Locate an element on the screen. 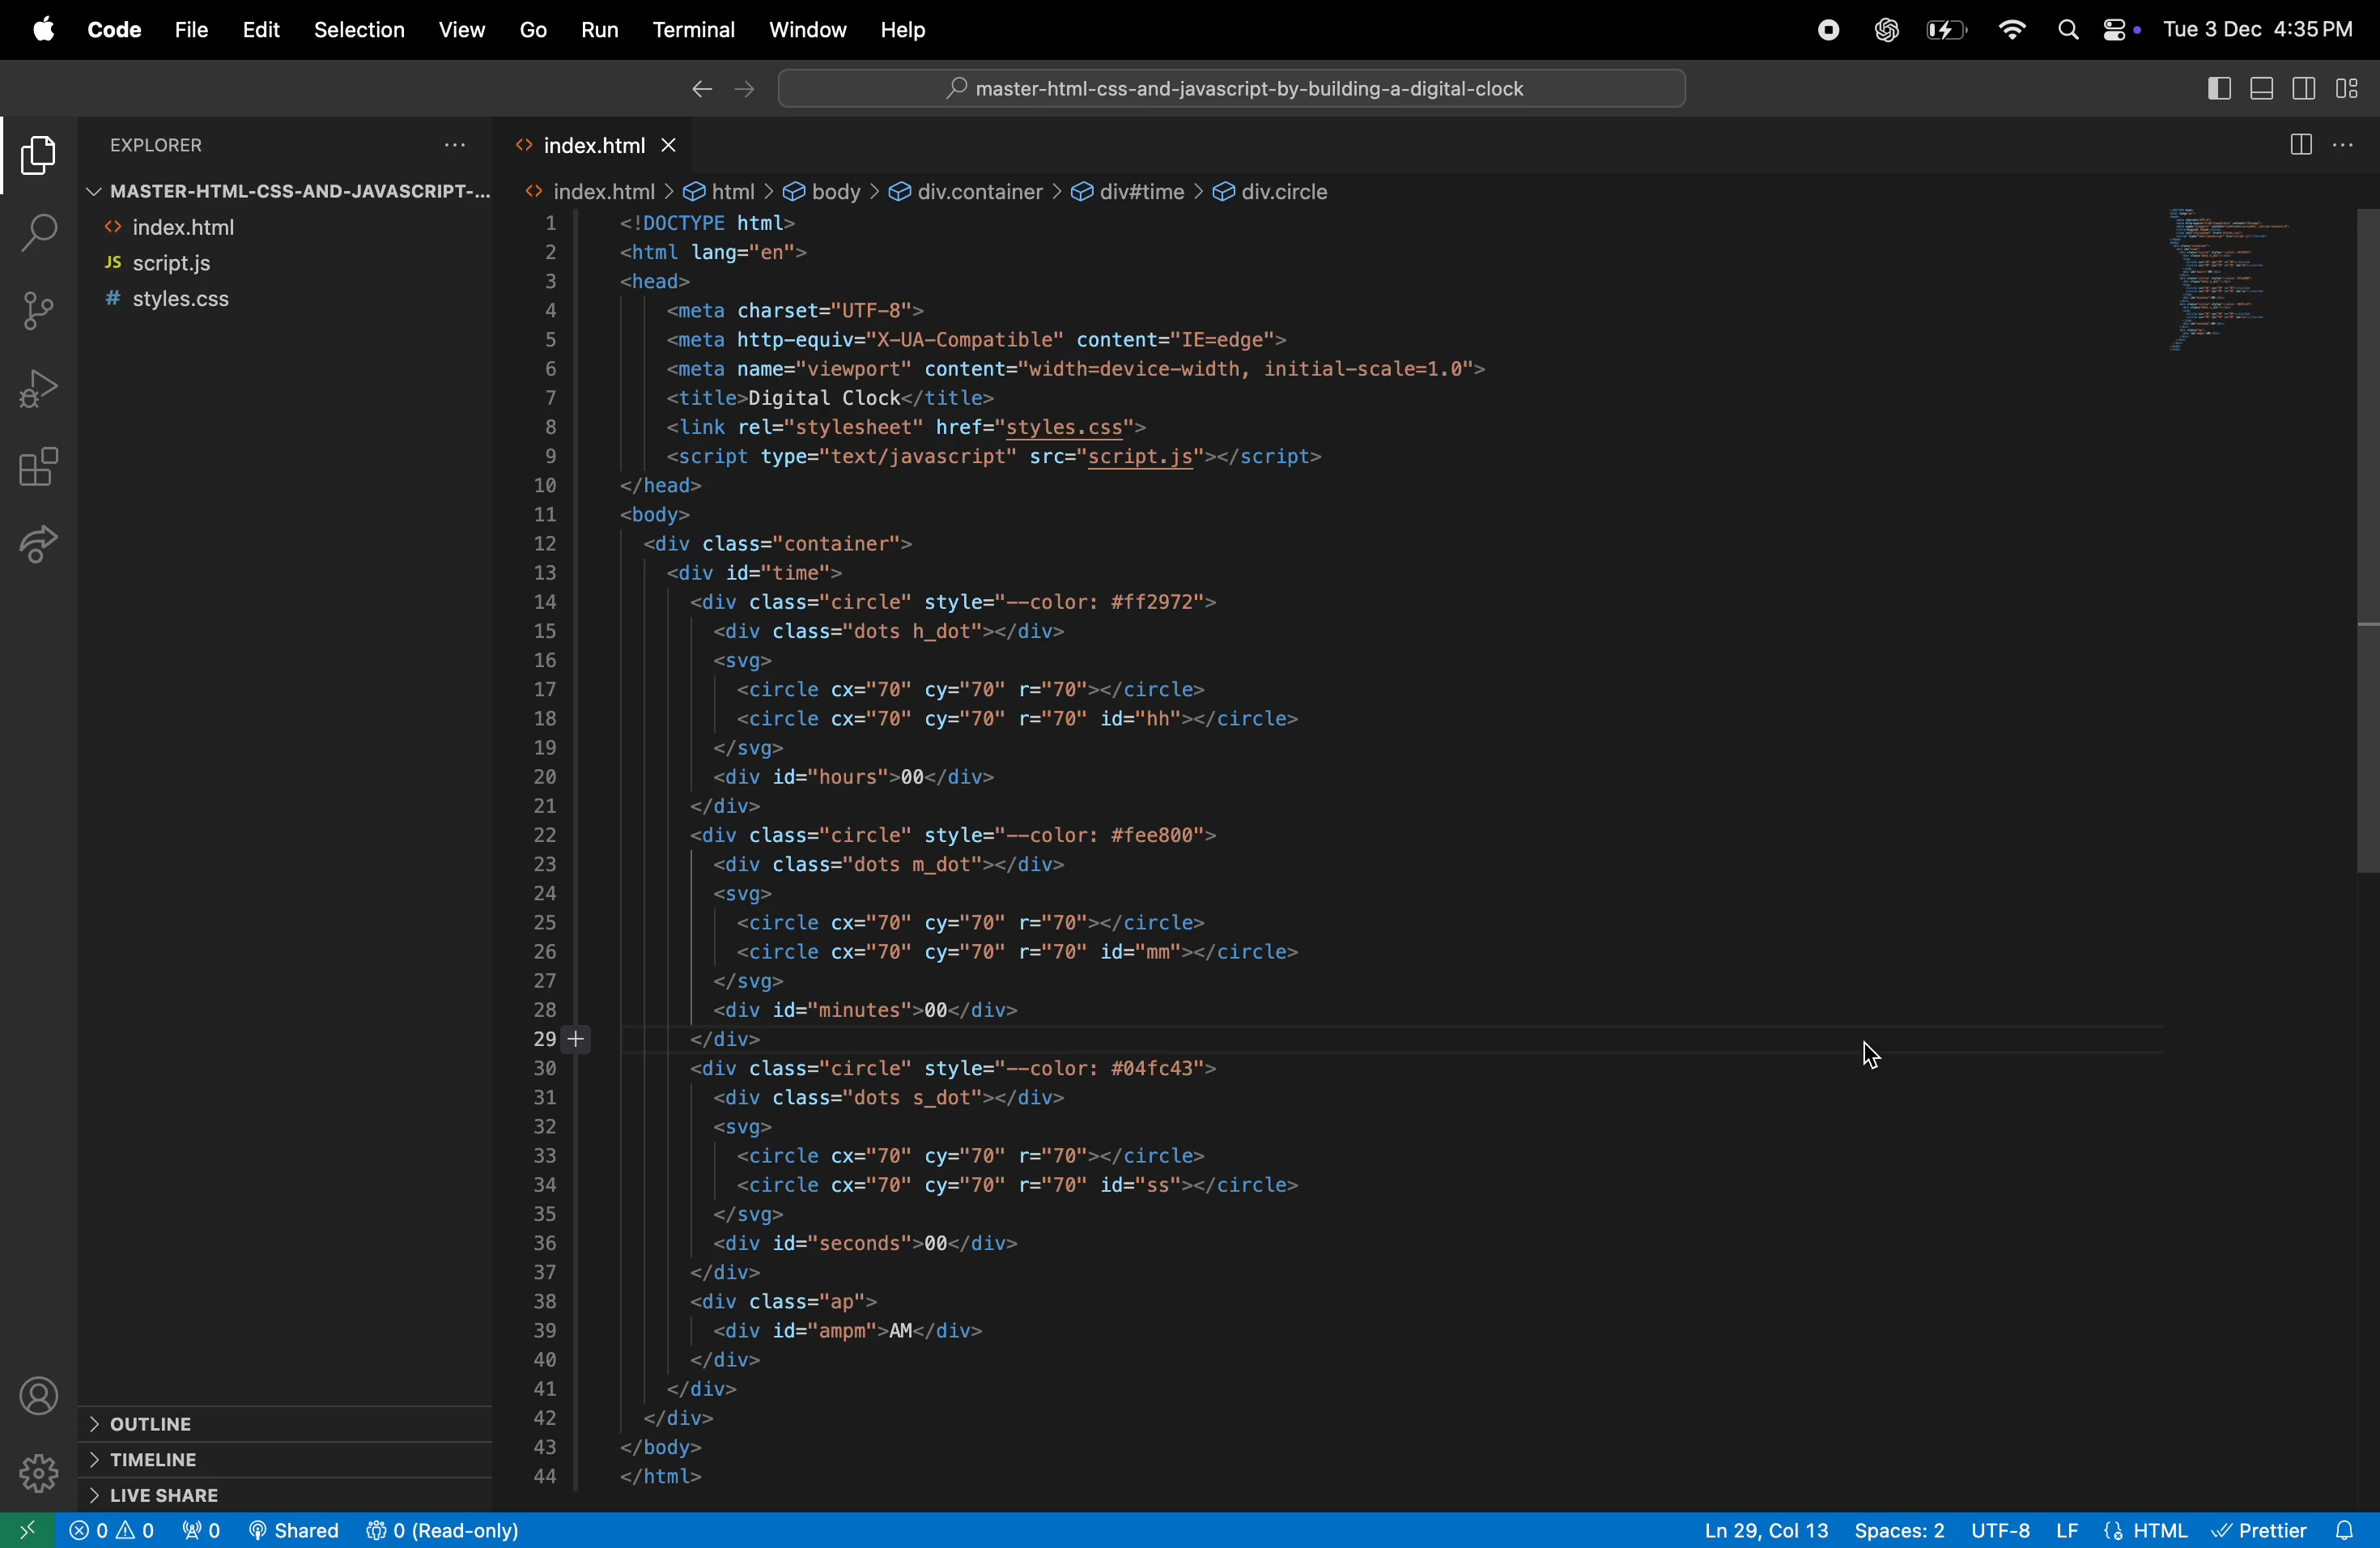 The width and height of the screenshot is (2380, 1548). timeline is located at coordinates (270, 1458).